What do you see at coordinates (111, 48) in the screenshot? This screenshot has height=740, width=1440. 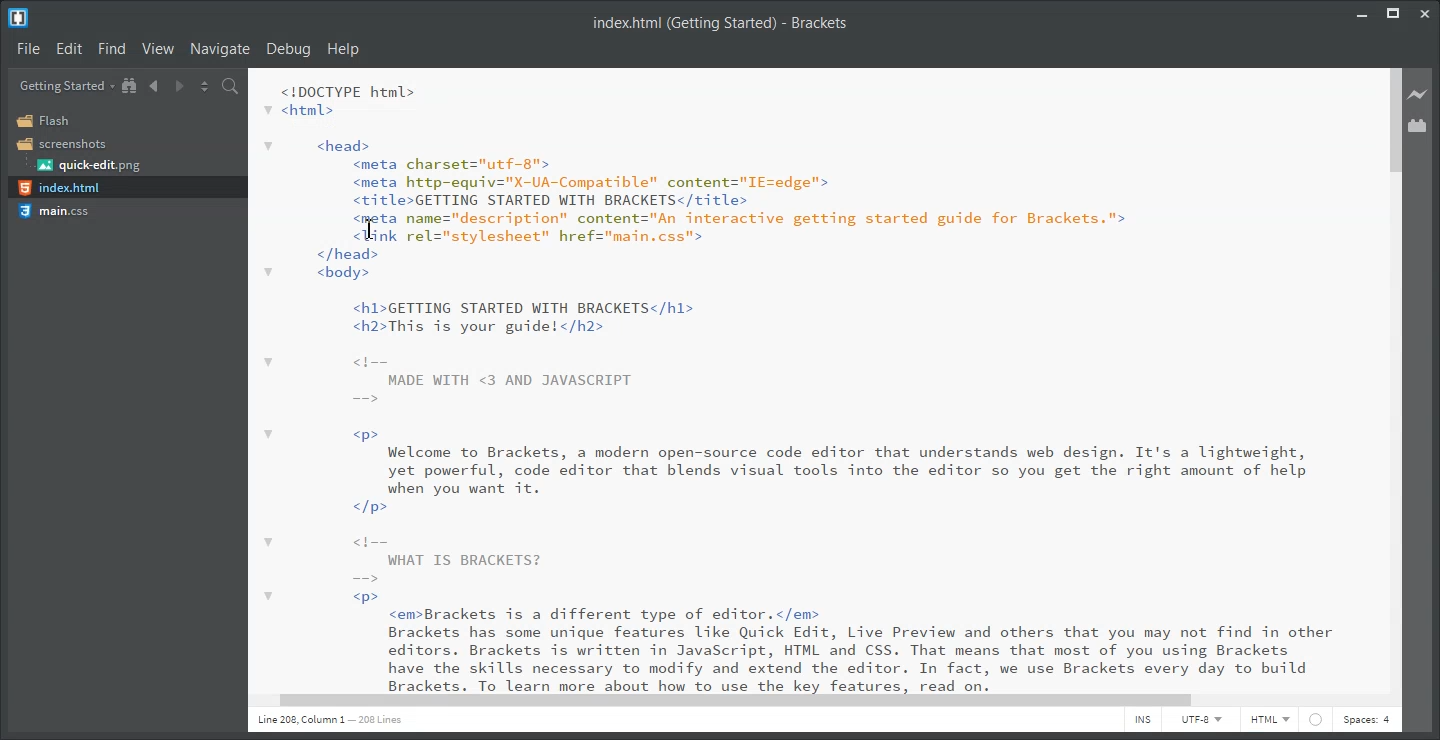 I see `Find` at bounding box center [111, 48].